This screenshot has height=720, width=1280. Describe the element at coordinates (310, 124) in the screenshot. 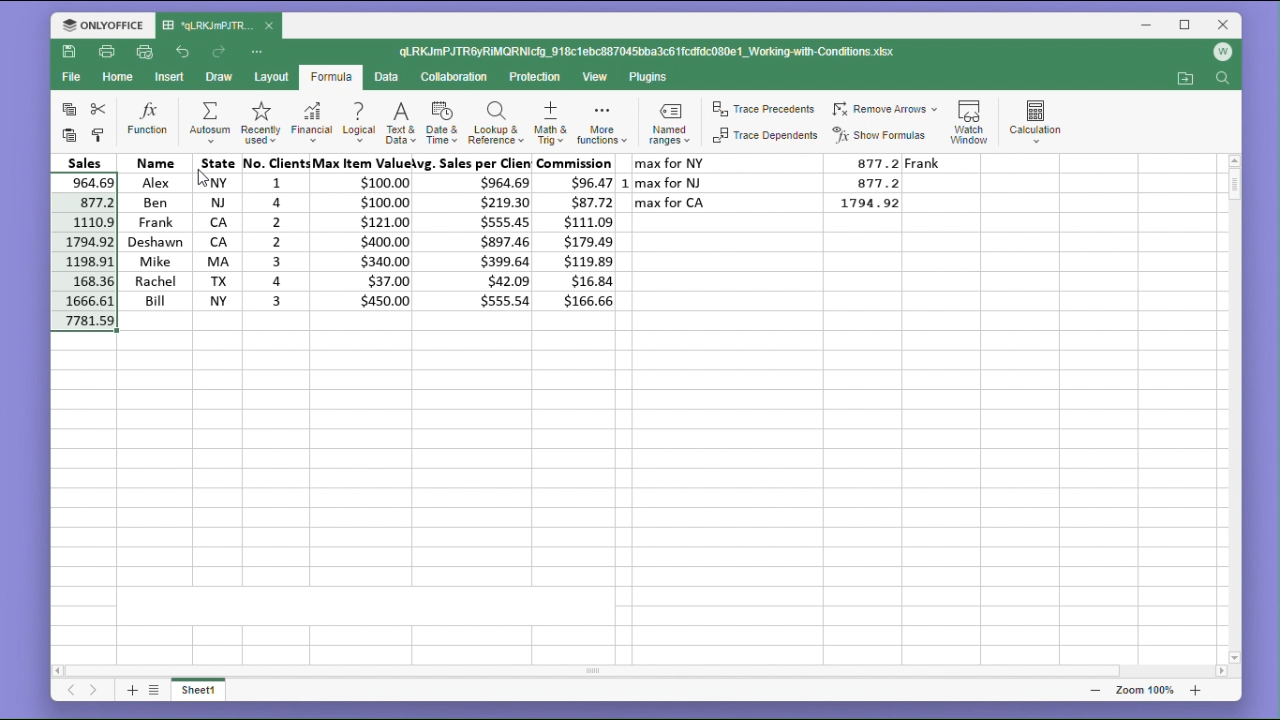

I see `financial` at that location.